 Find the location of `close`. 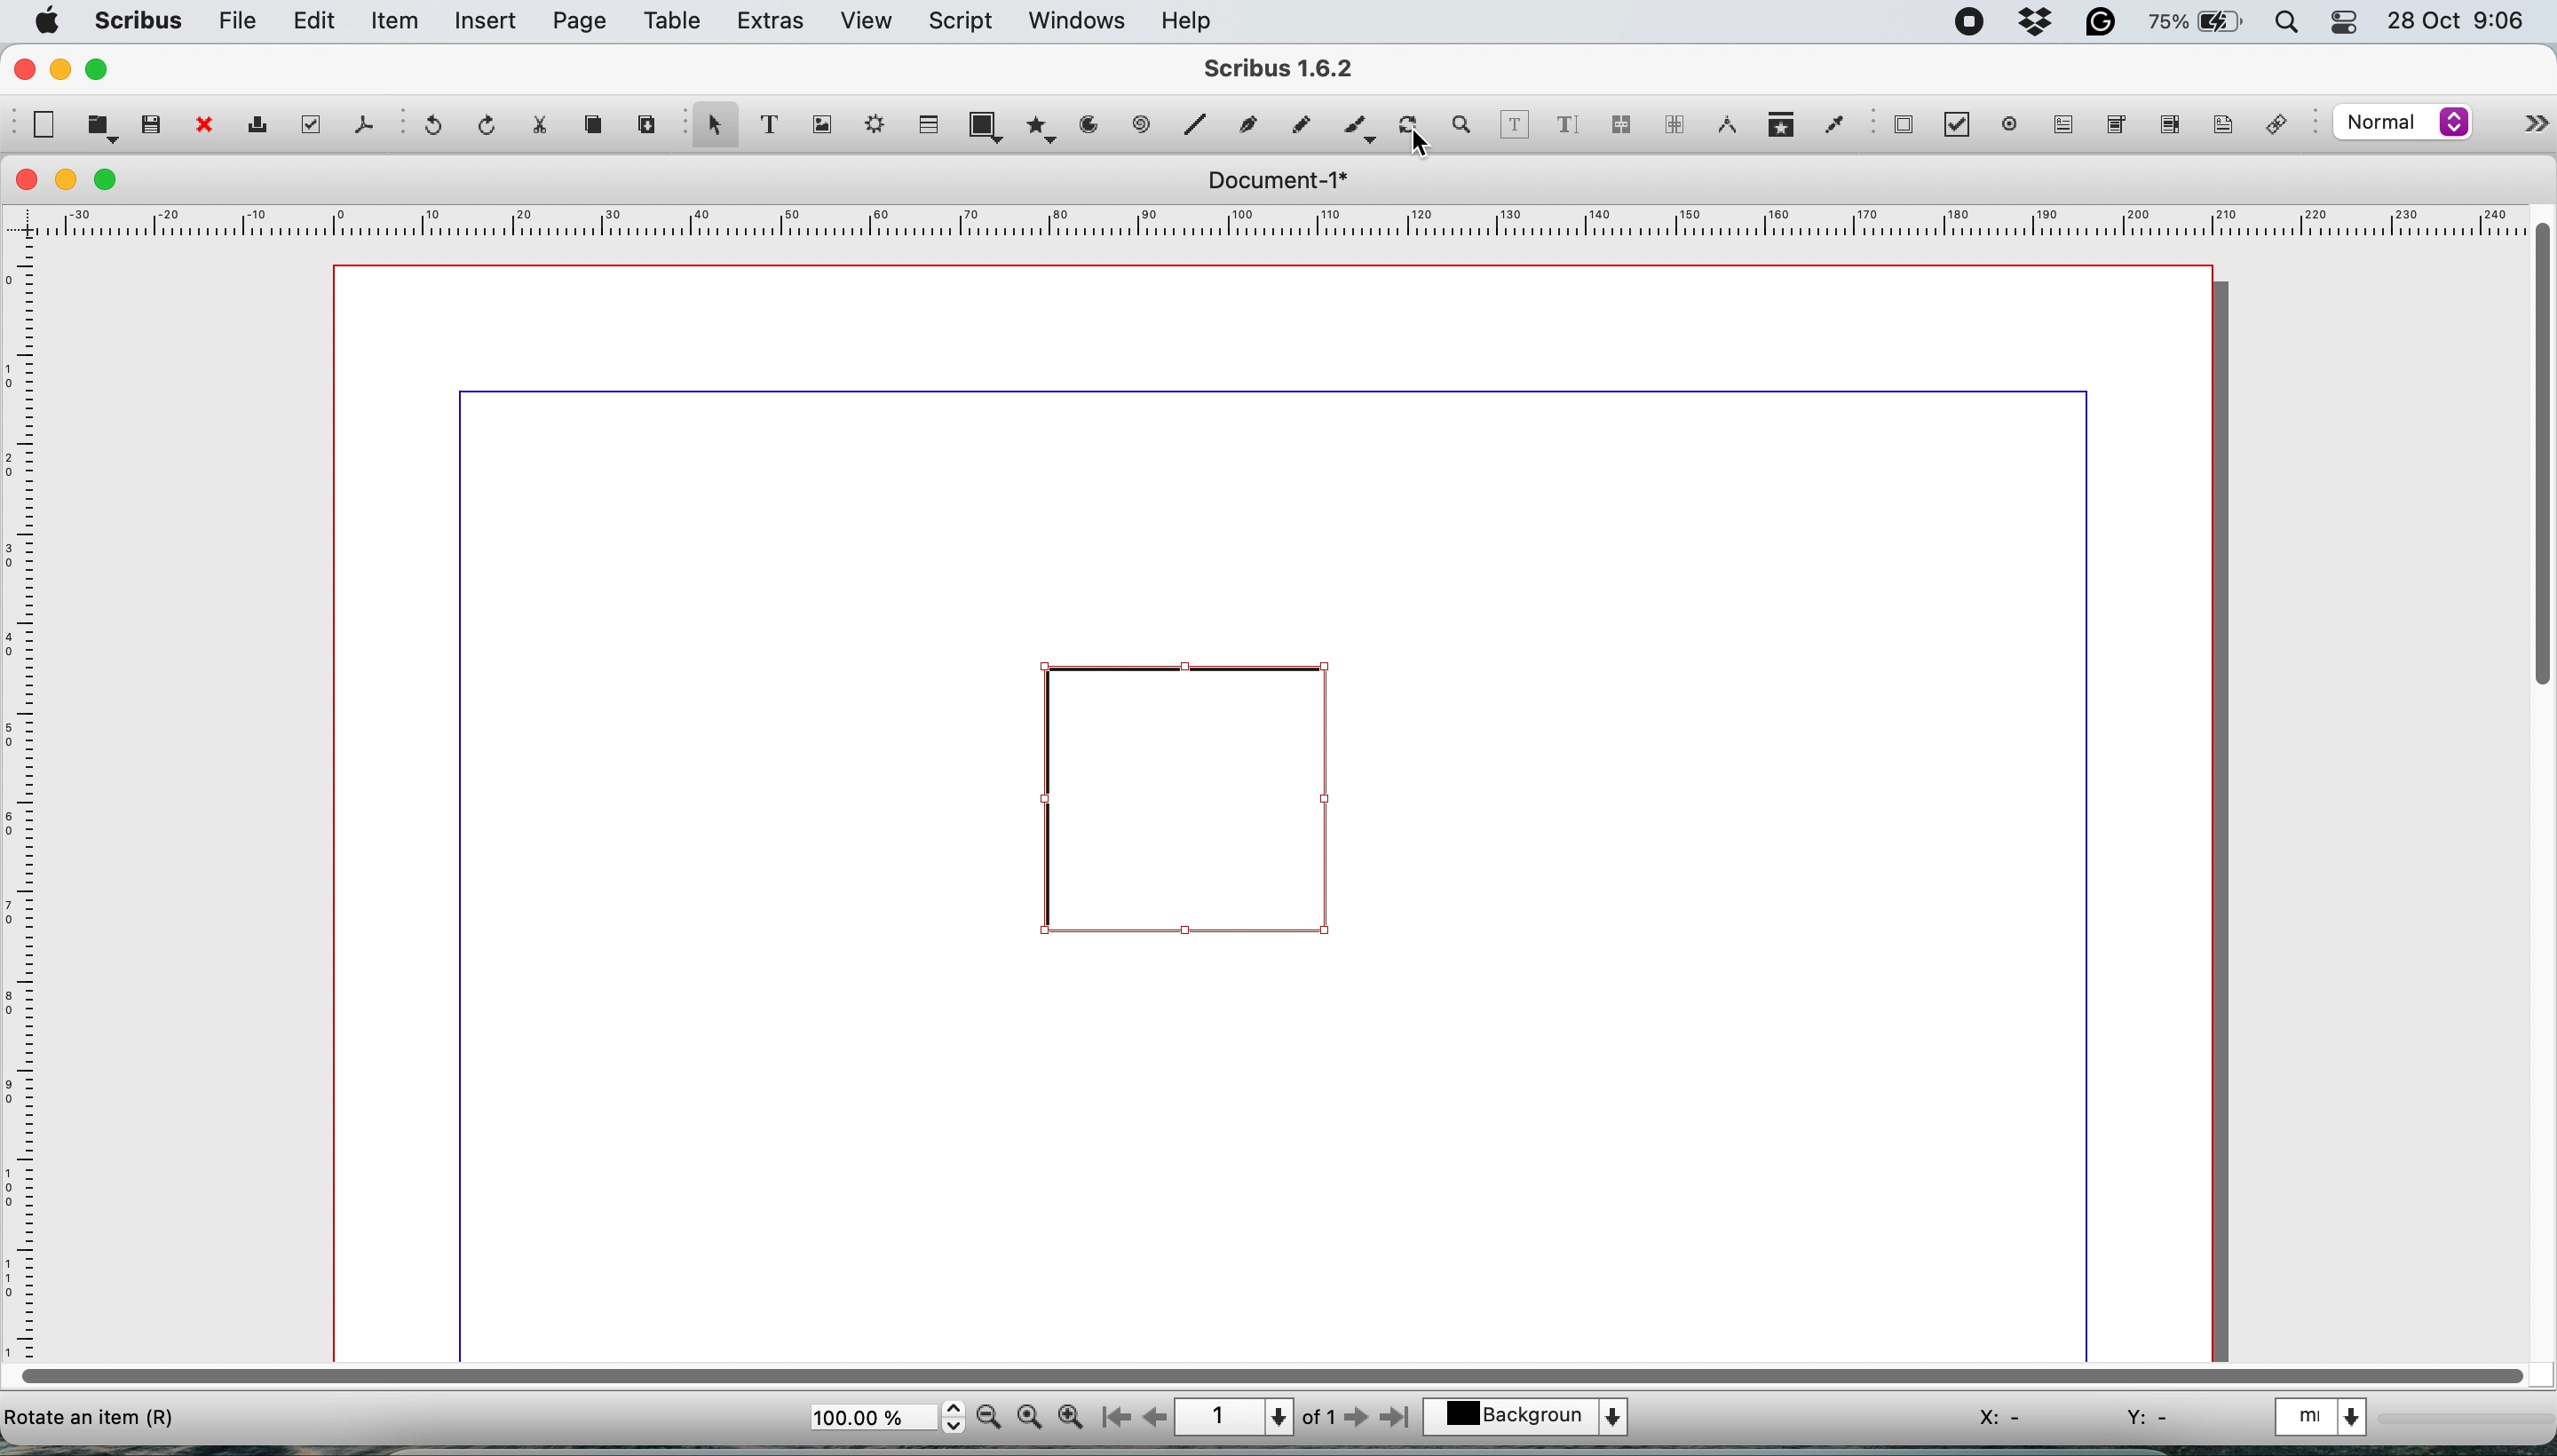

close is located at coordinates (204, 126).